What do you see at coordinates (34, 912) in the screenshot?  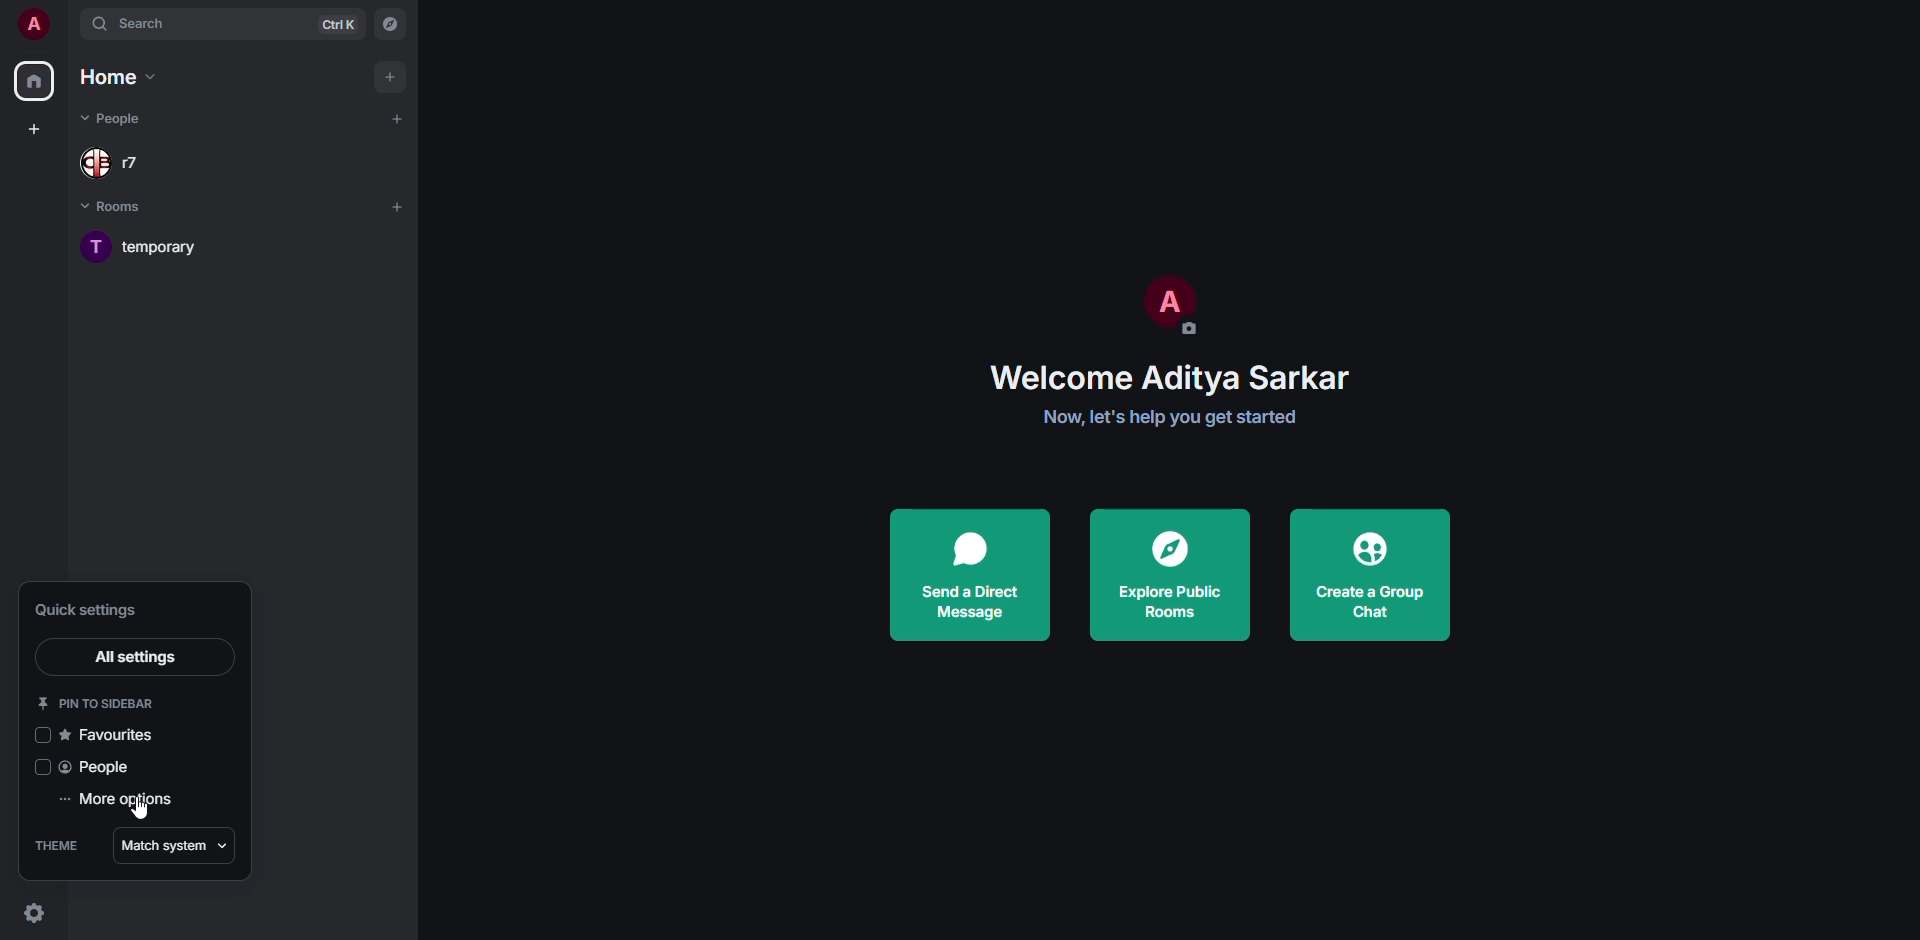 I see `quick settings` at bounding box center [34, 912].